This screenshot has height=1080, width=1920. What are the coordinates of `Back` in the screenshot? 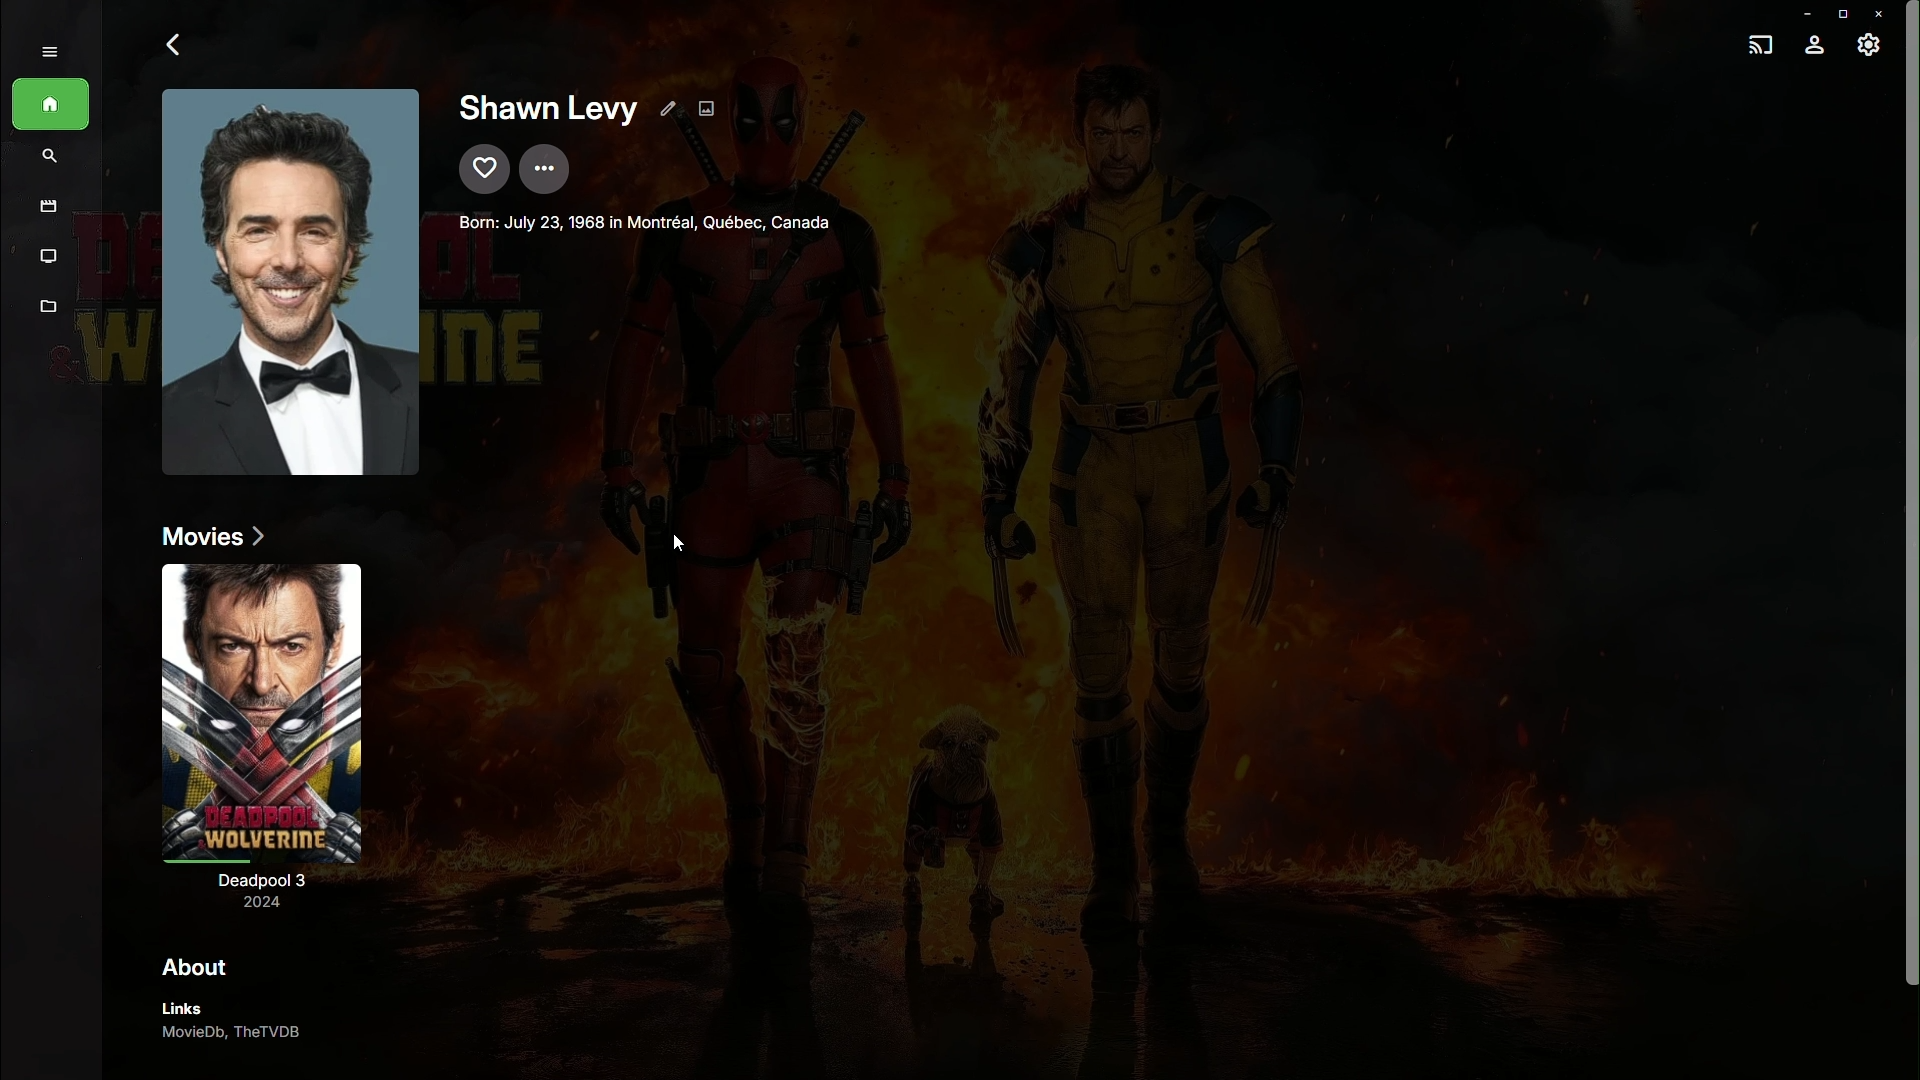 It's located at (170, 47).